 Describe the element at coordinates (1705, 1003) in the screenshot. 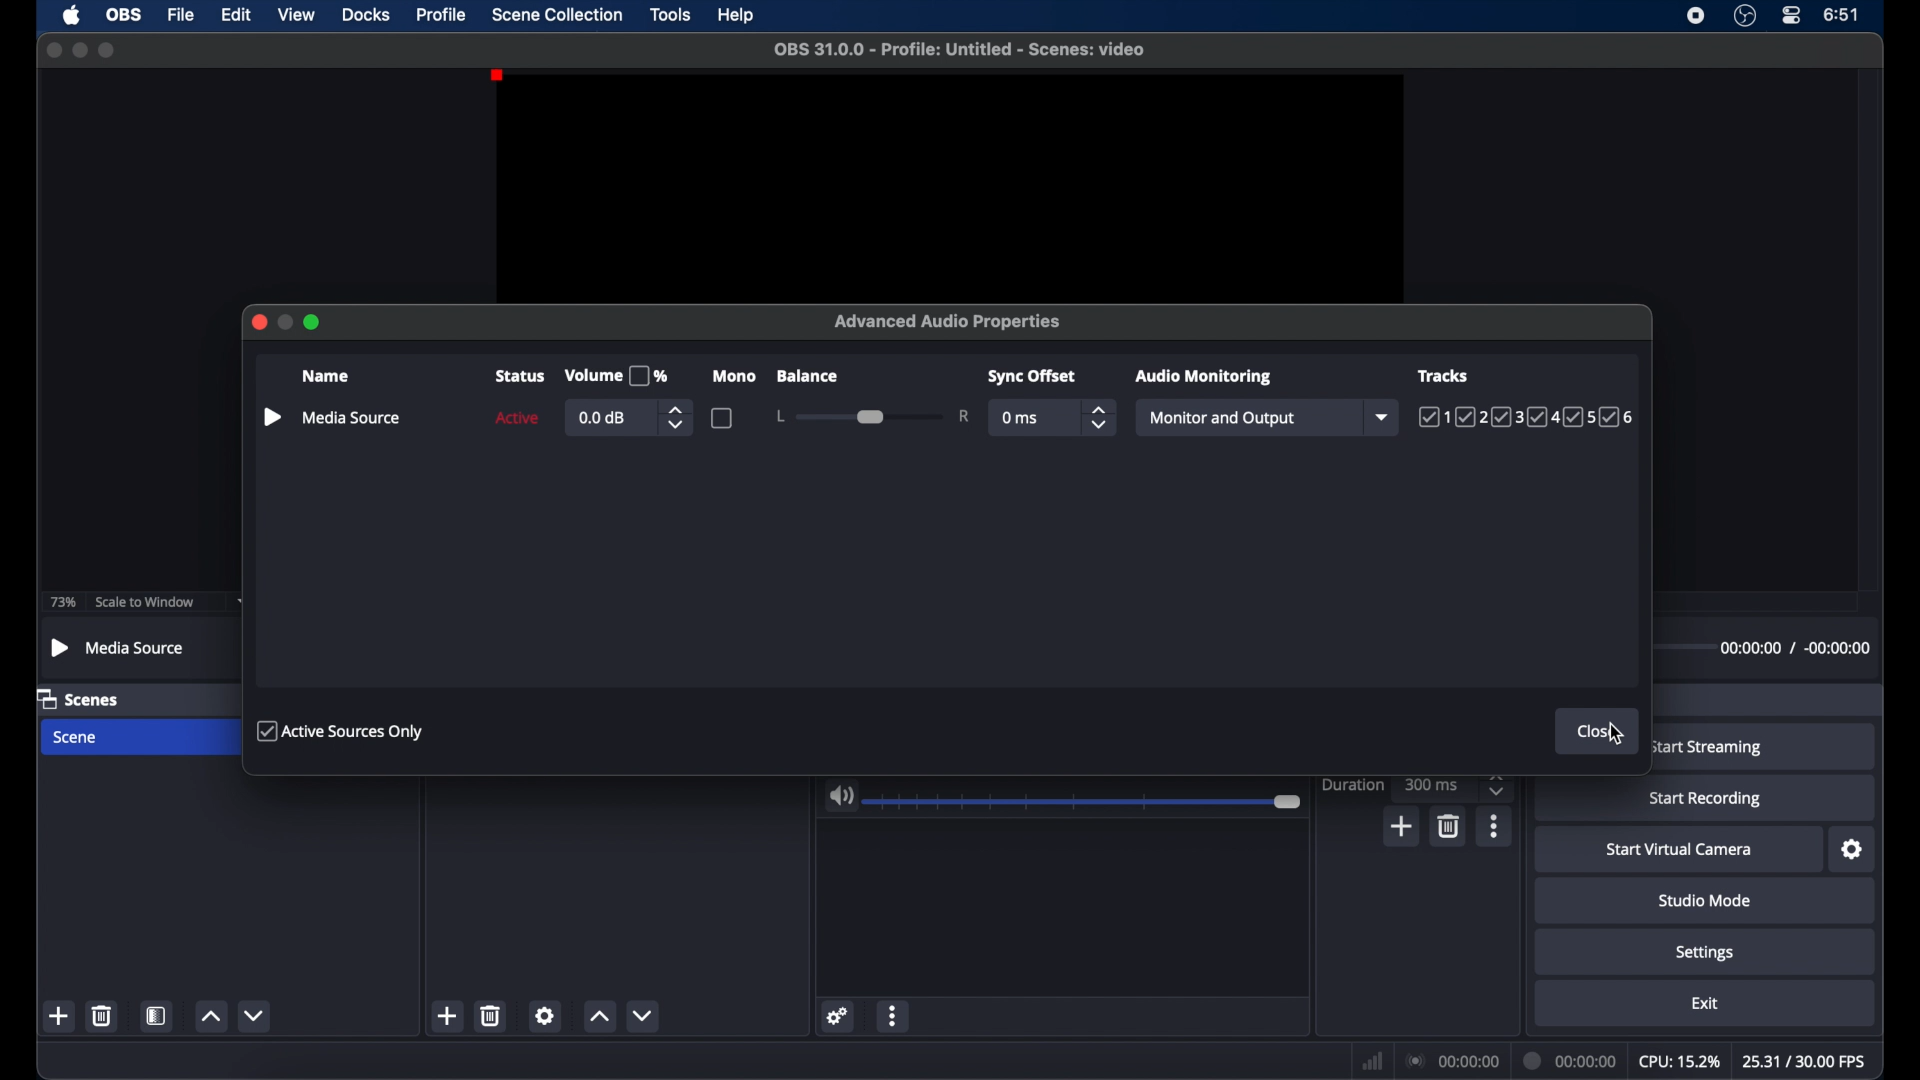

I see `exit` at that location.